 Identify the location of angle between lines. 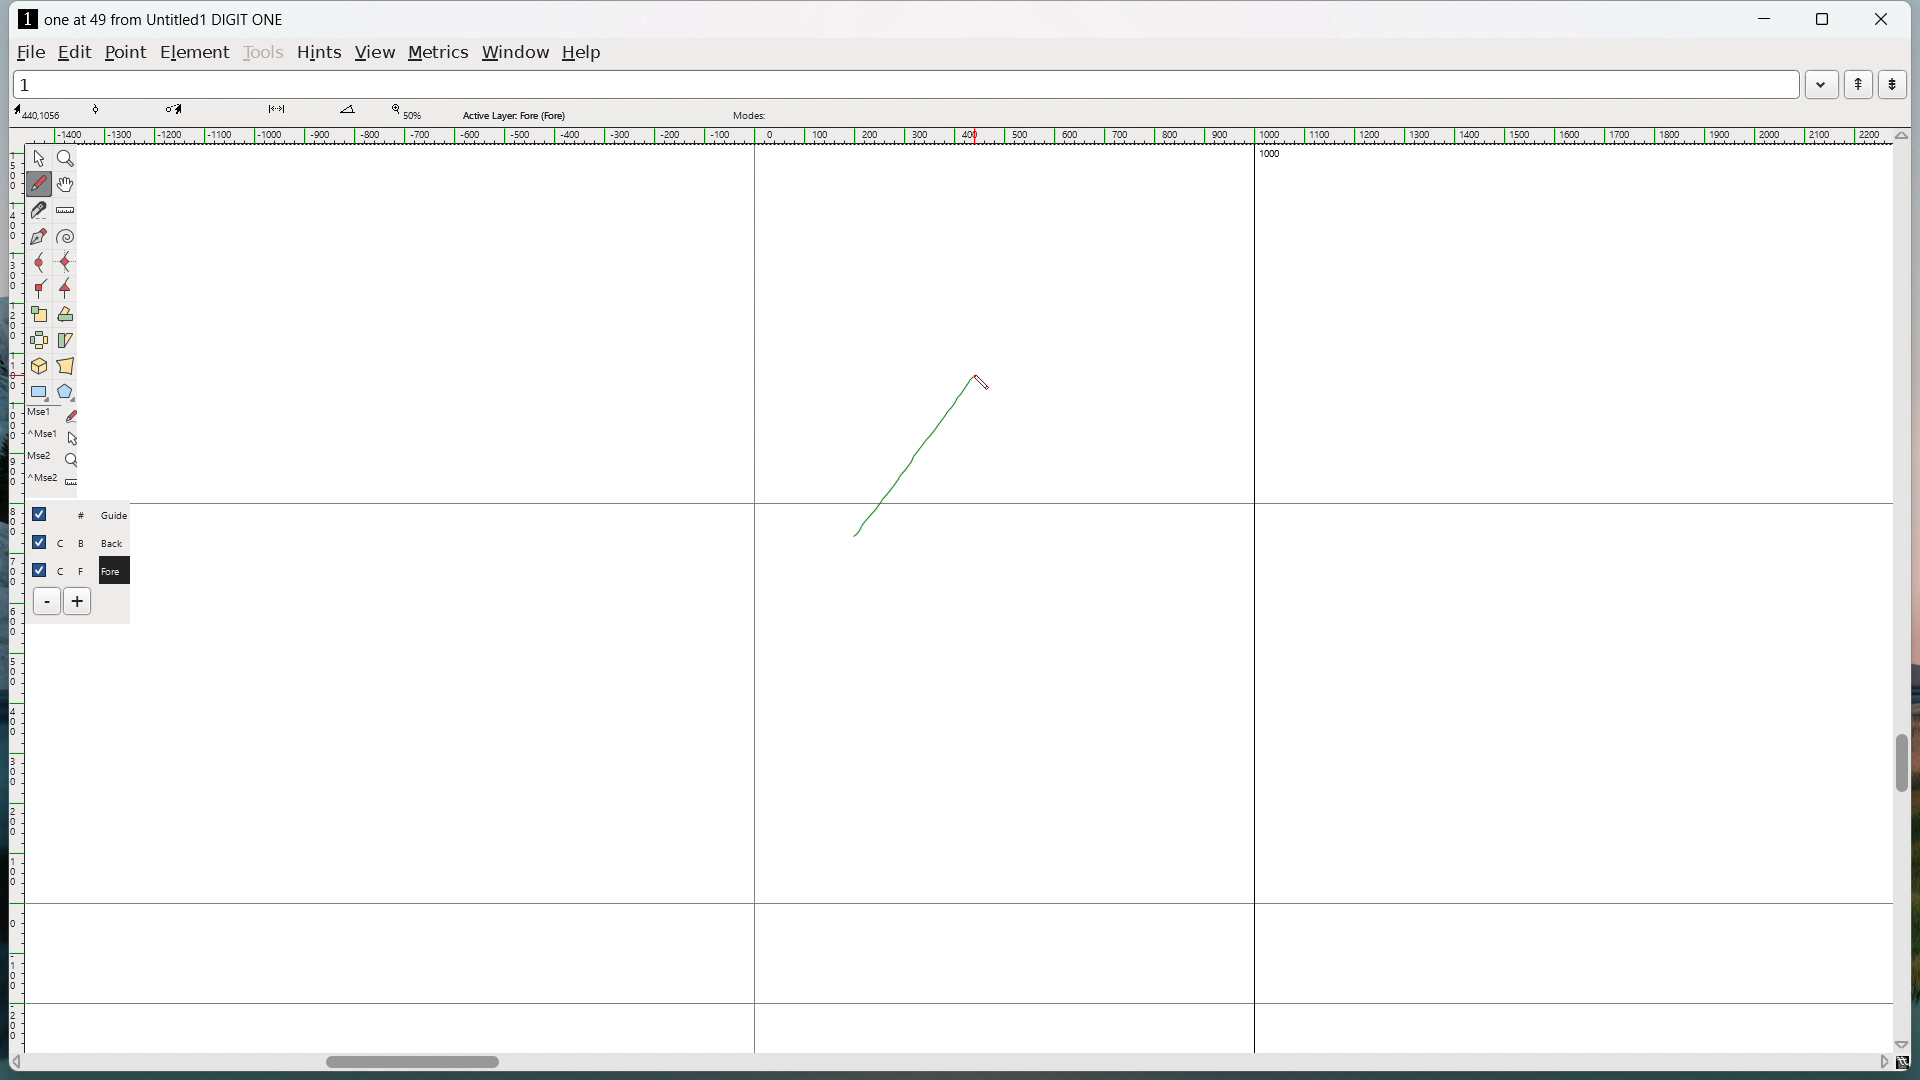
(348, 110).